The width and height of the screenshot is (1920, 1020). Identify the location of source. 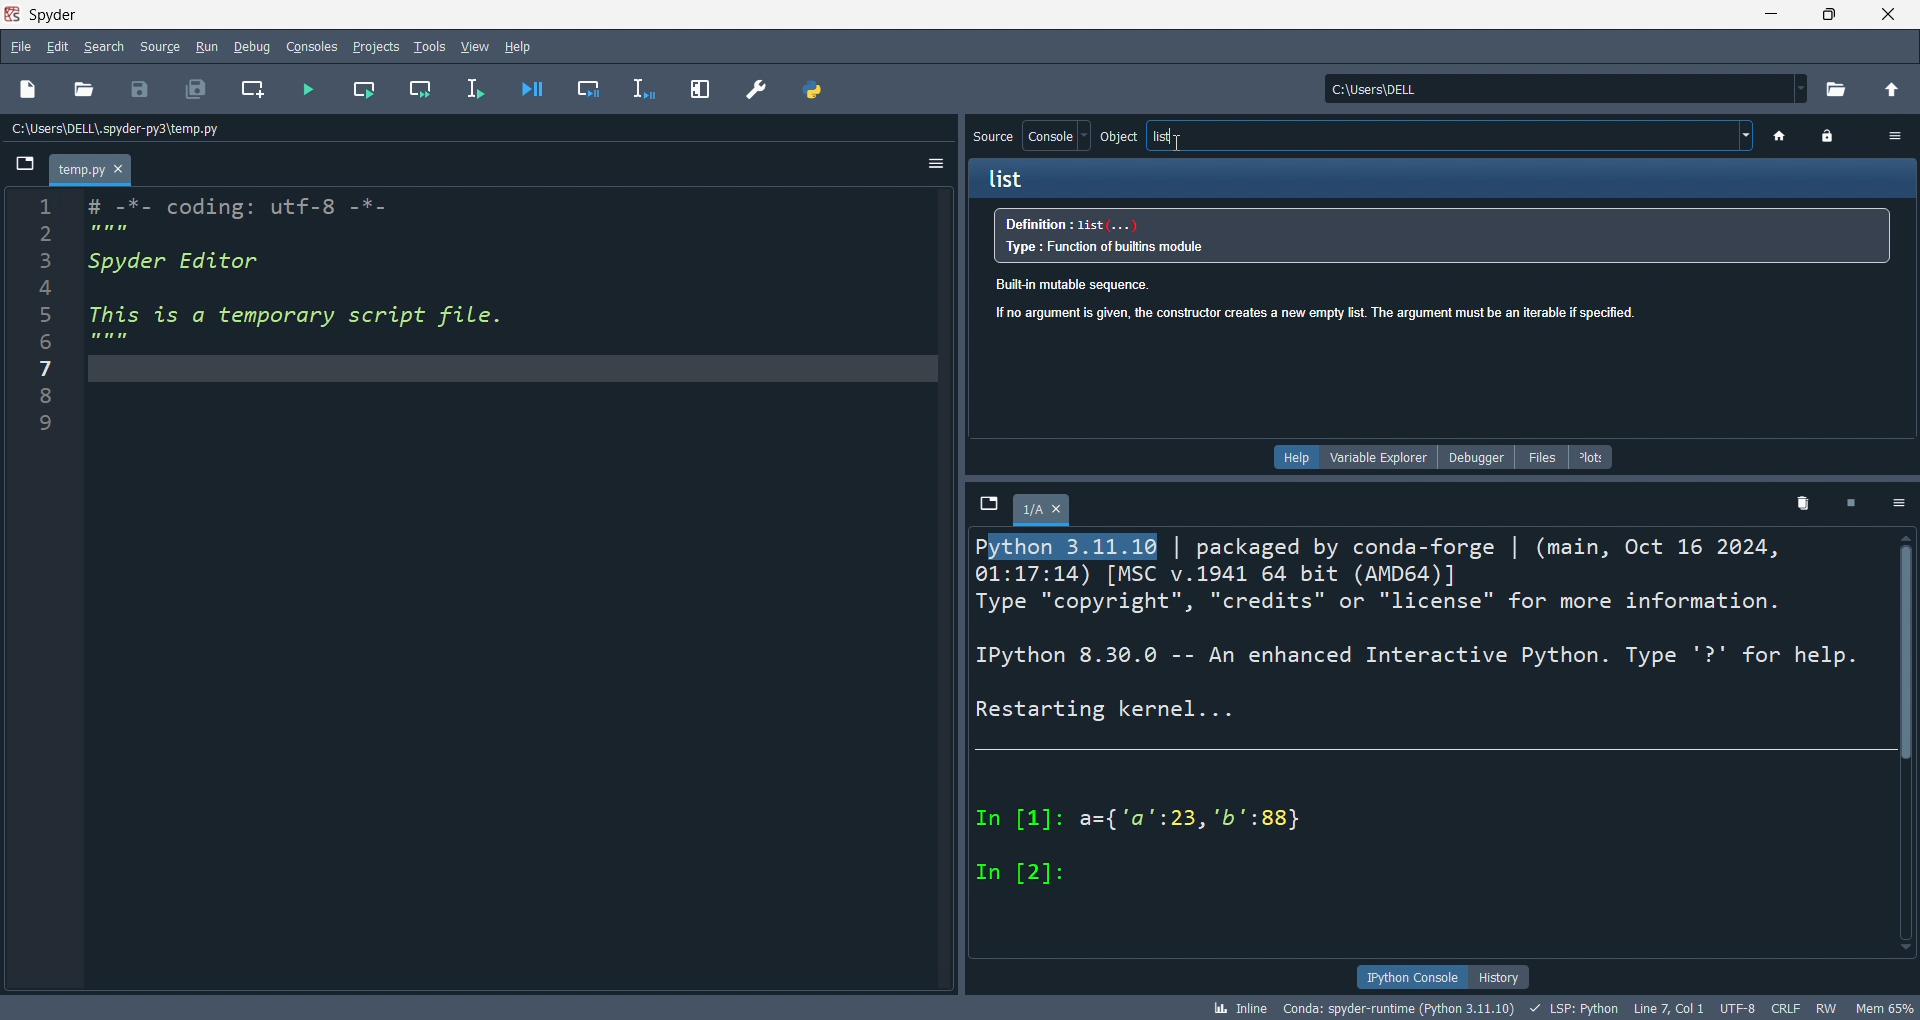
(993, 136).